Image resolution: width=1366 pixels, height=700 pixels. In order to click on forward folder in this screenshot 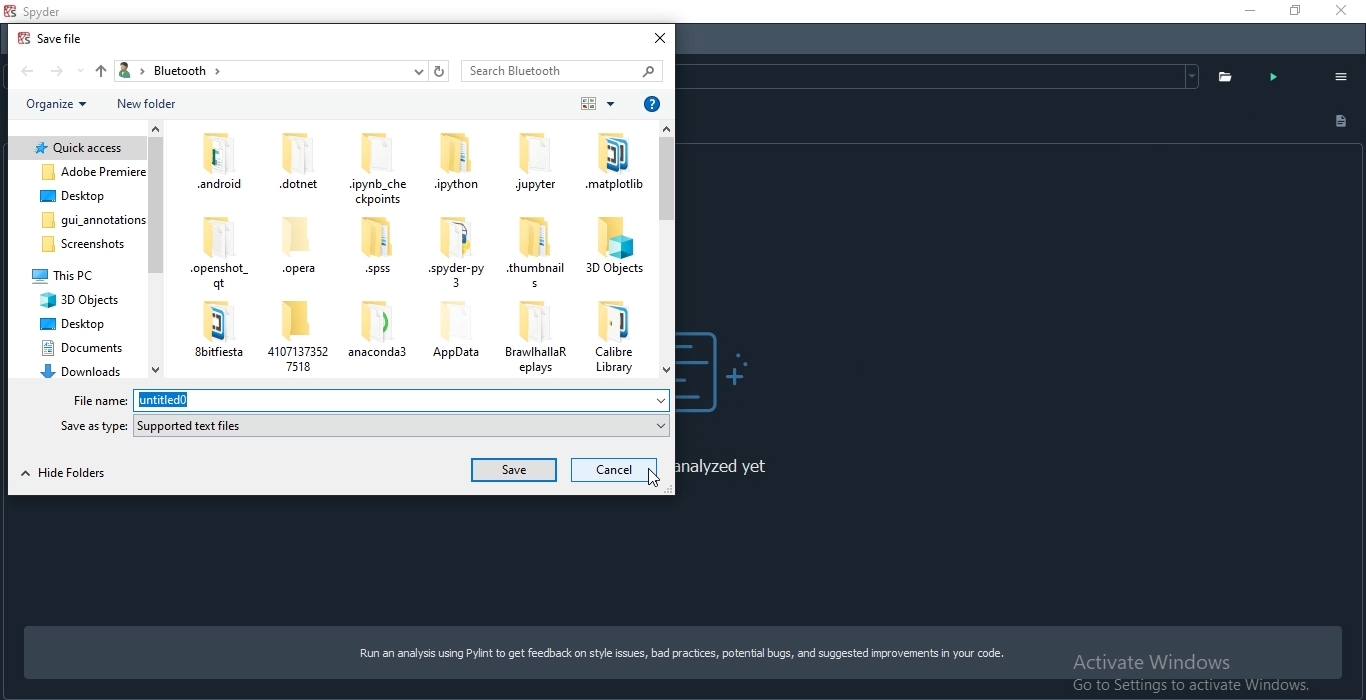, I will do `click(69, 73)`.